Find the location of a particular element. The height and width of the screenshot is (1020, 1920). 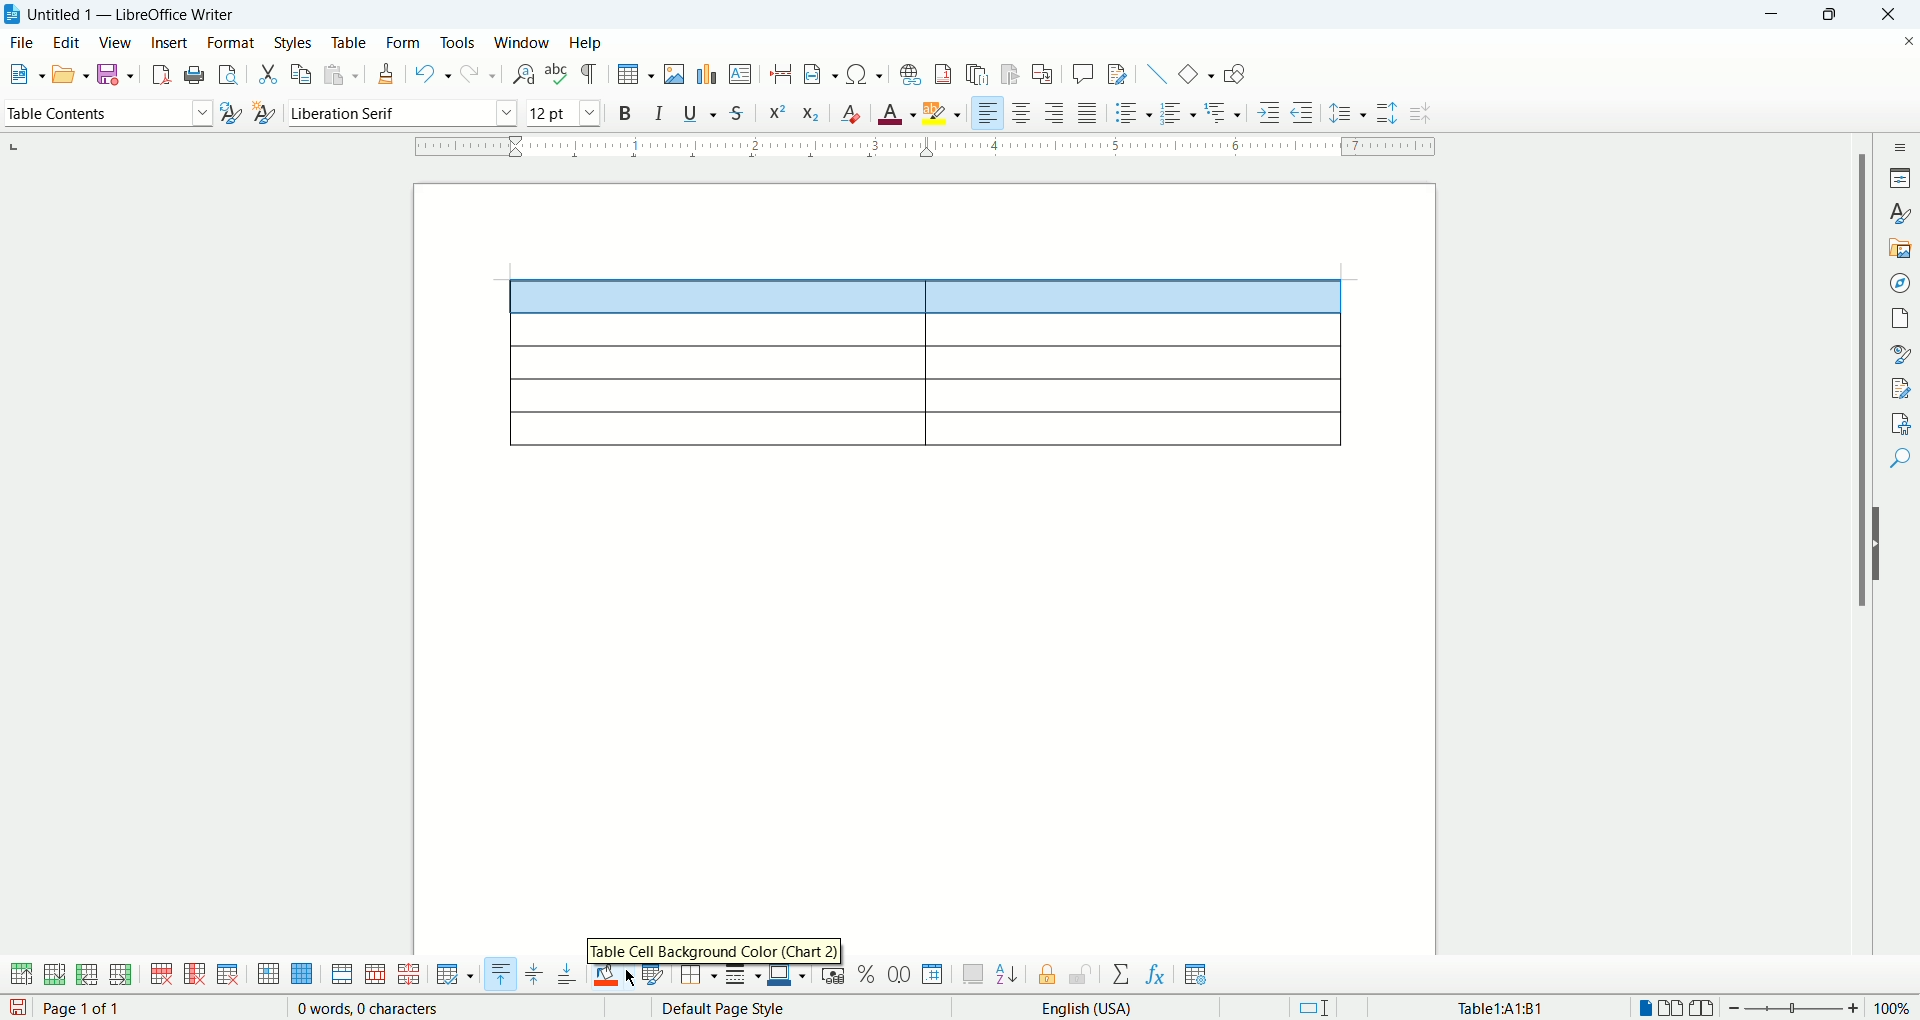

insert endnote is located at coordinates (982, 74).